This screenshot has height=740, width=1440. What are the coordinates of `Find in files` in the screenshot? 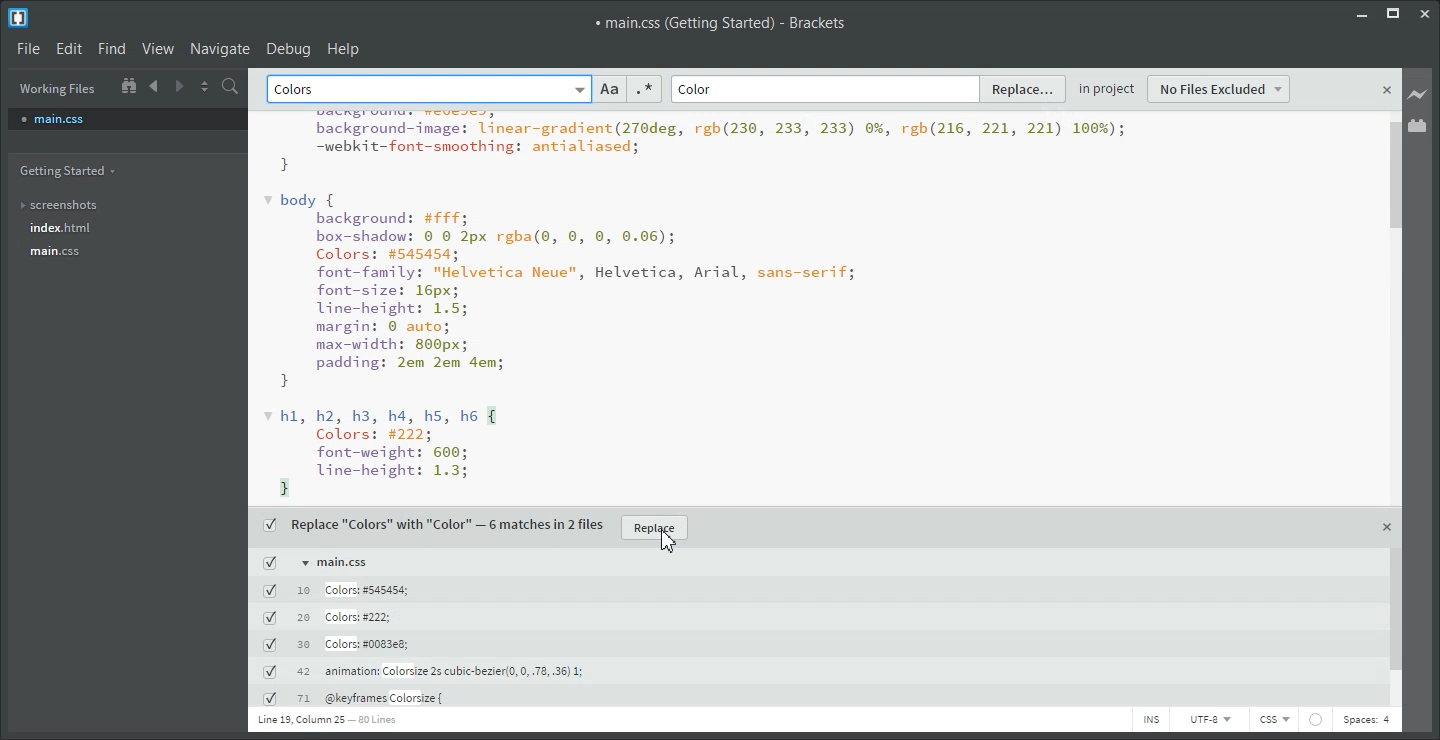 It's located at (232, 86).